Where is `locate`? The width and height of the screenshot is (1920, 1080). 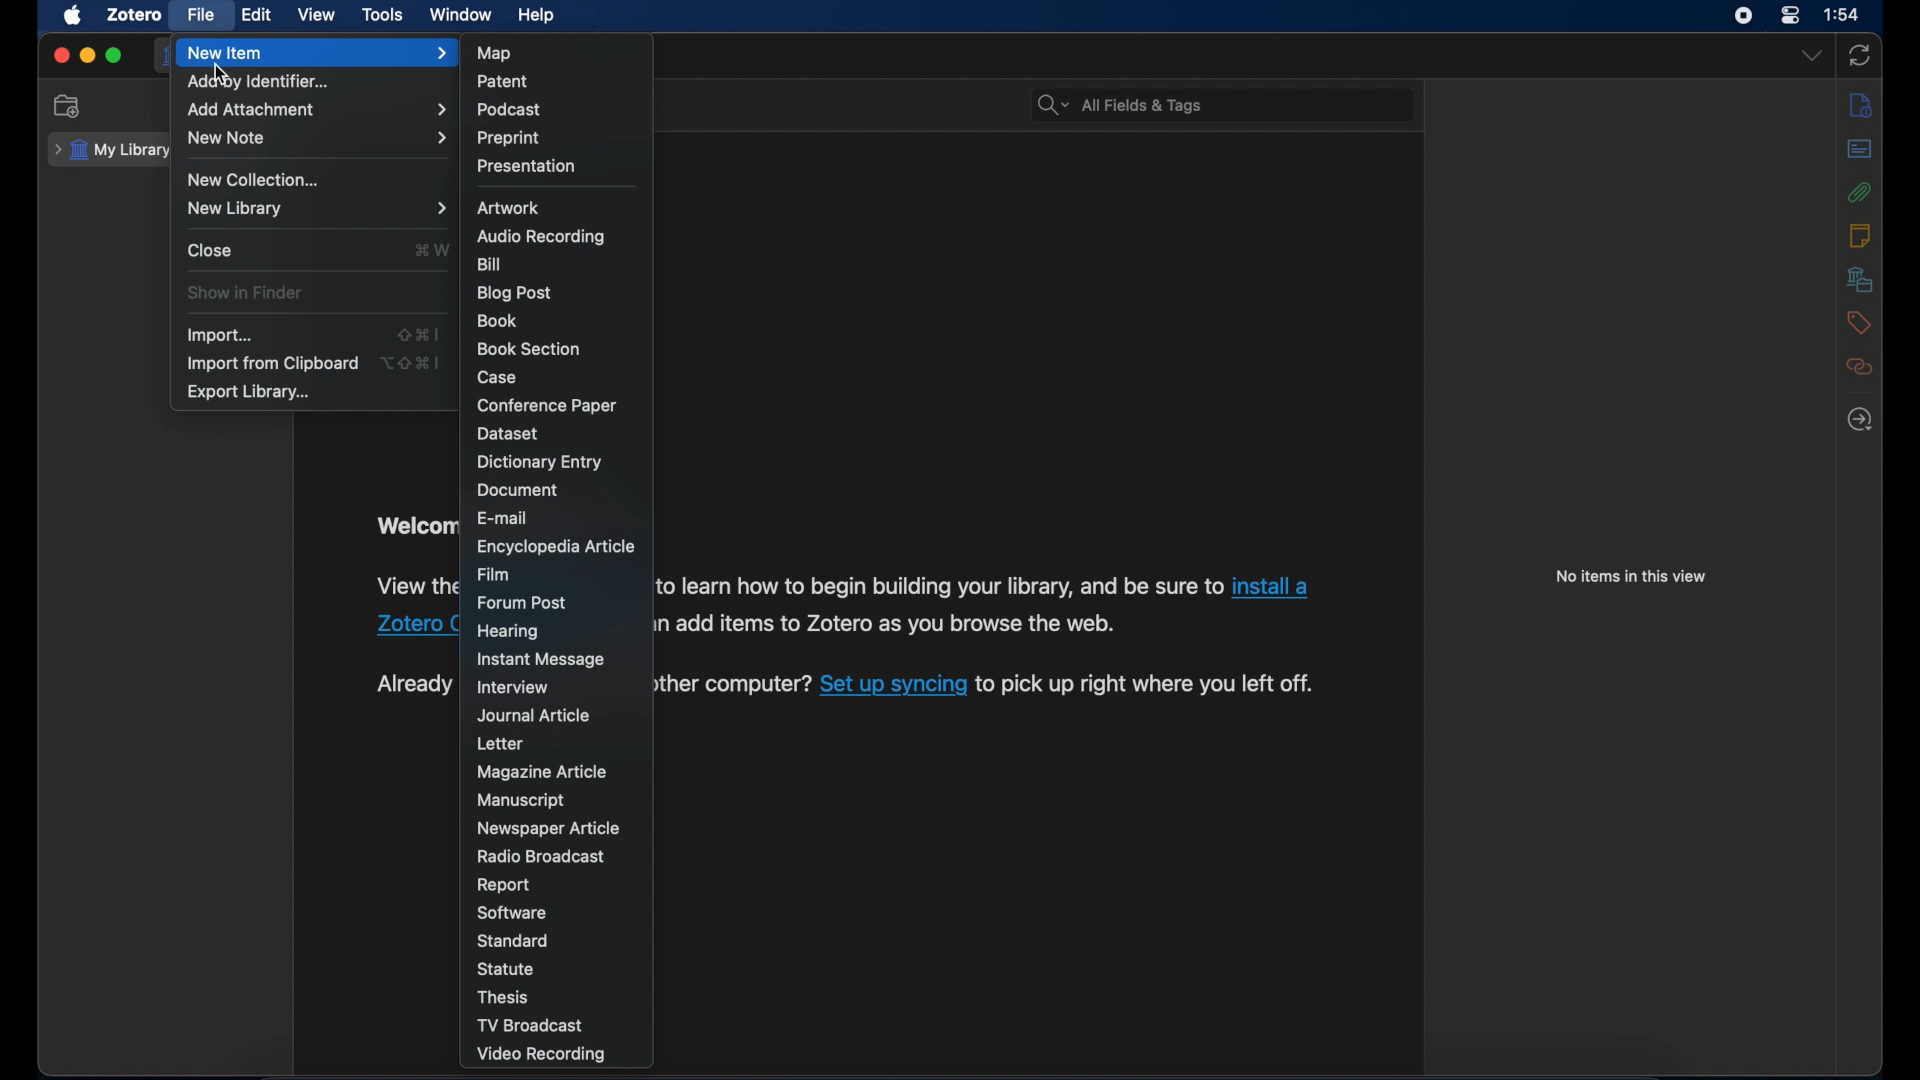 locate is located at coordinates (1860, 419).